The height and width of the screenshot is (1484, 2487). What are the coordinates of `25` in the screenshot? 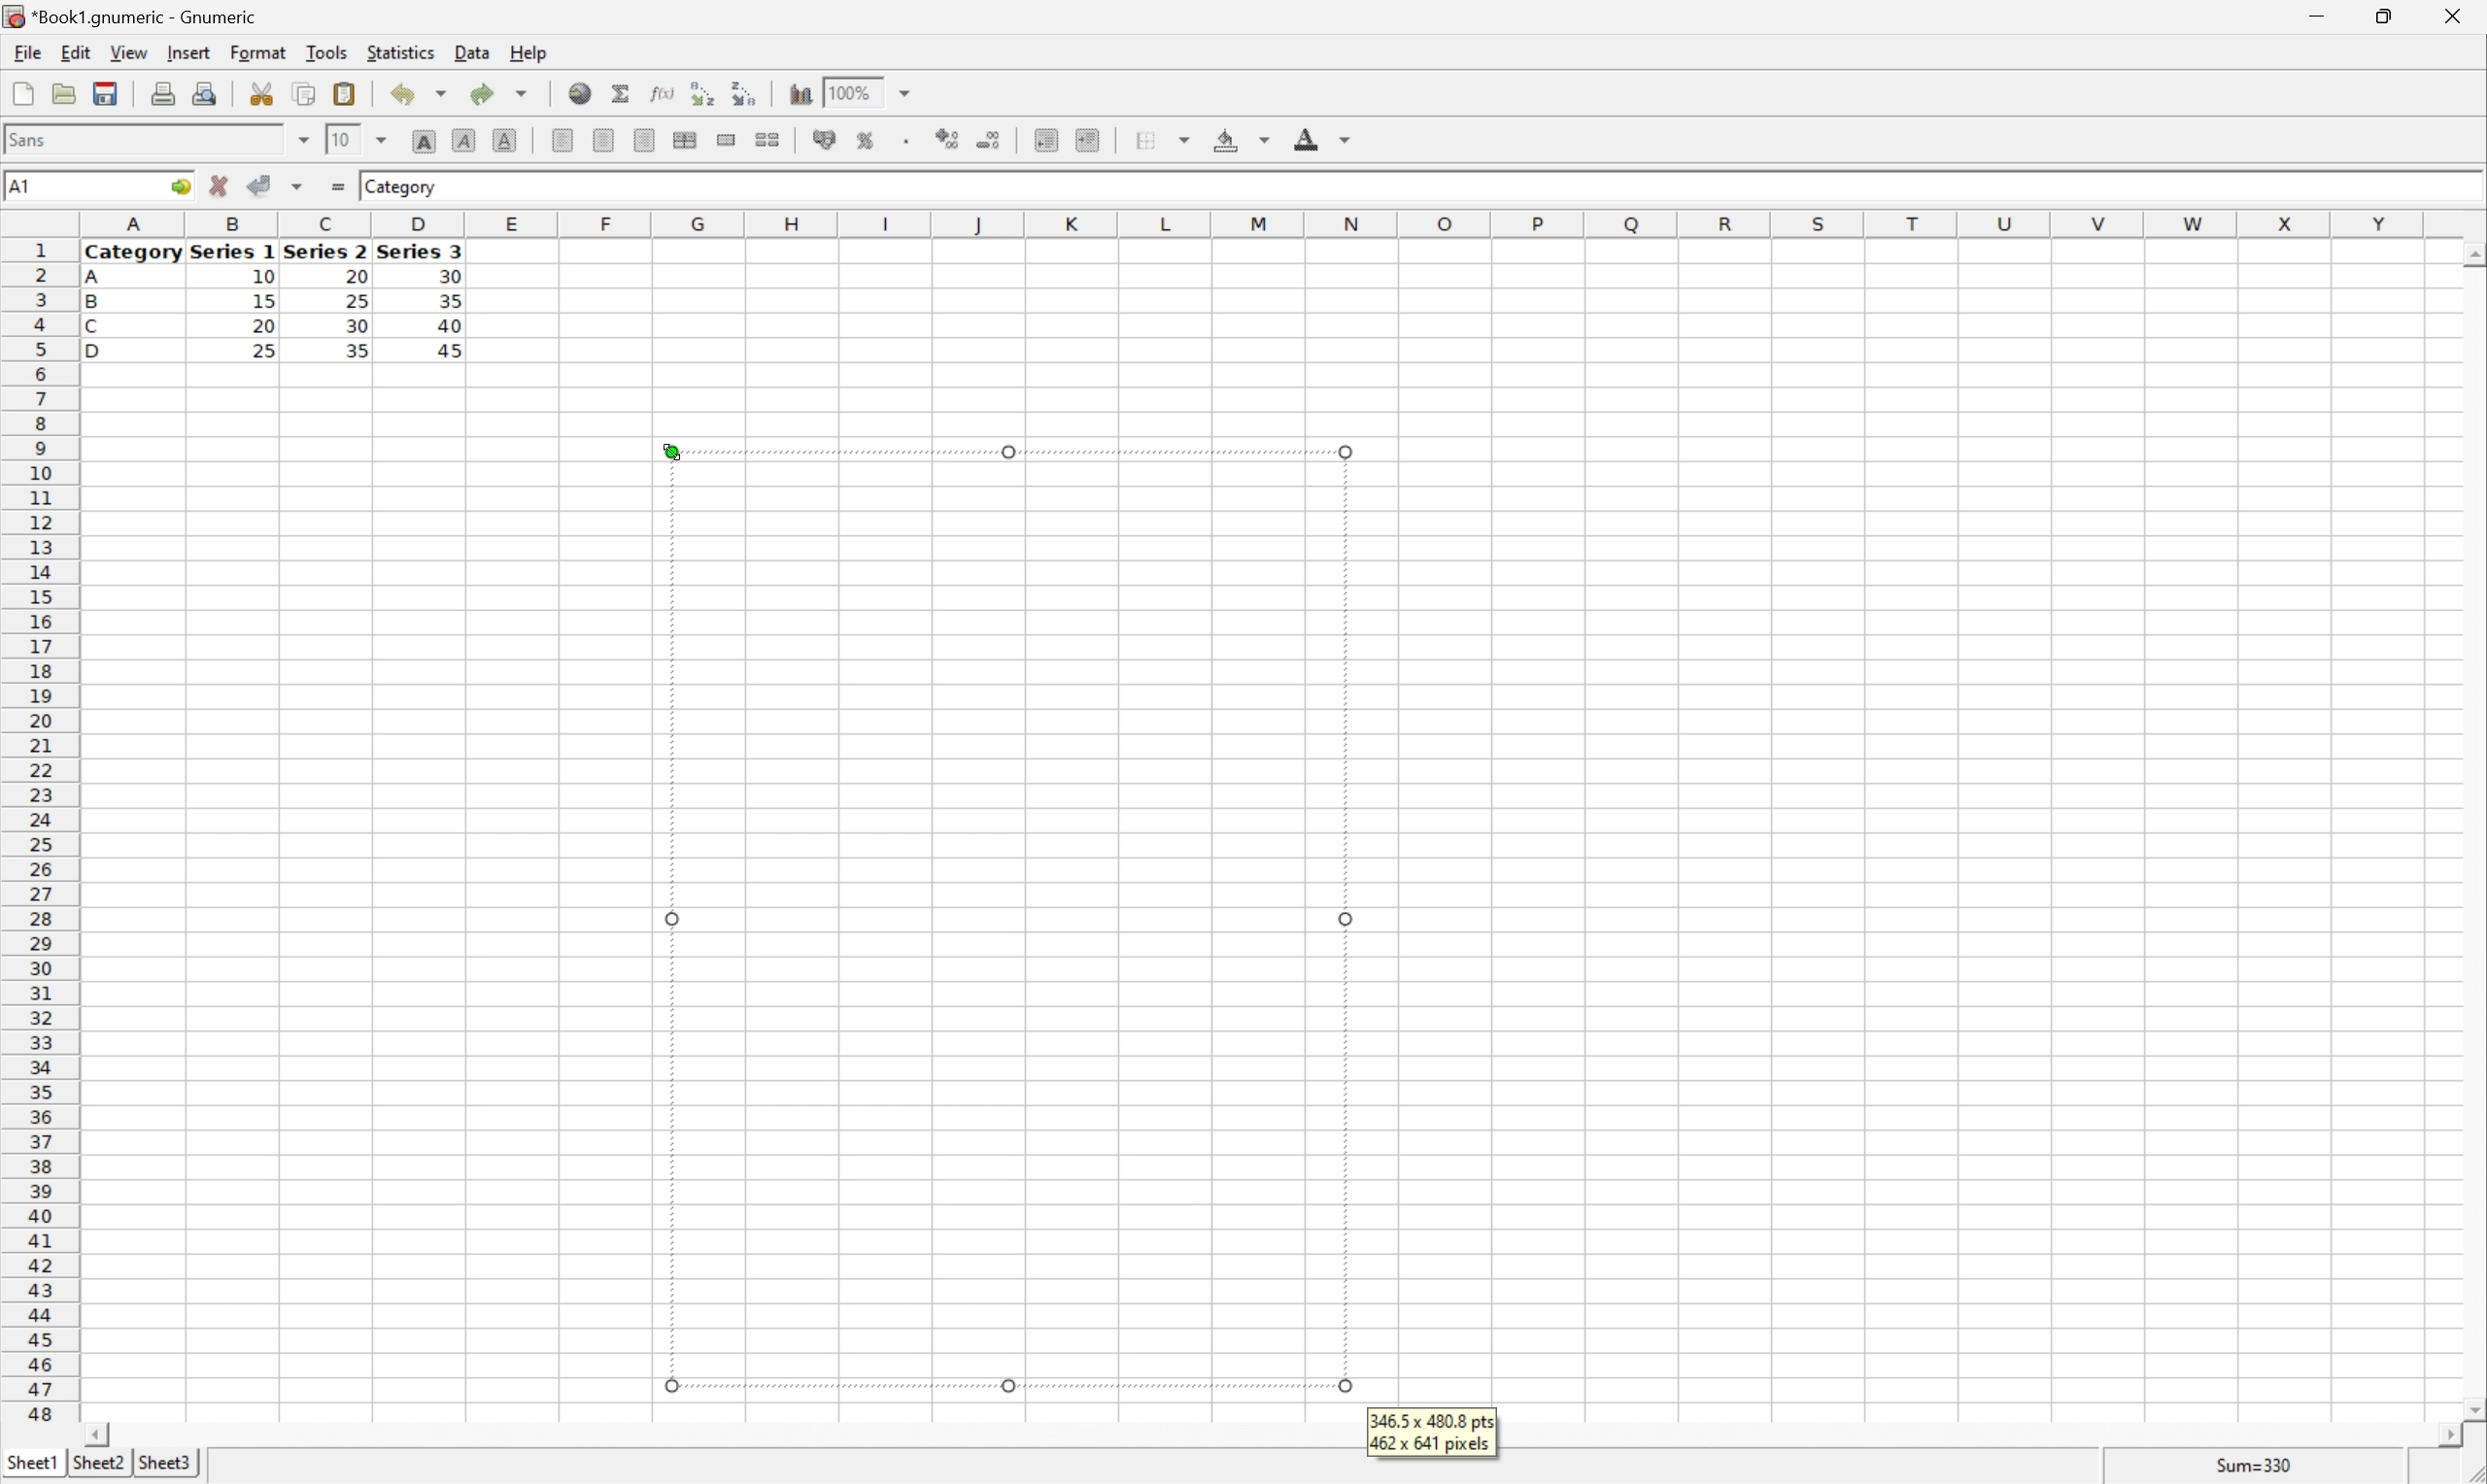 It's located at (263, 352).